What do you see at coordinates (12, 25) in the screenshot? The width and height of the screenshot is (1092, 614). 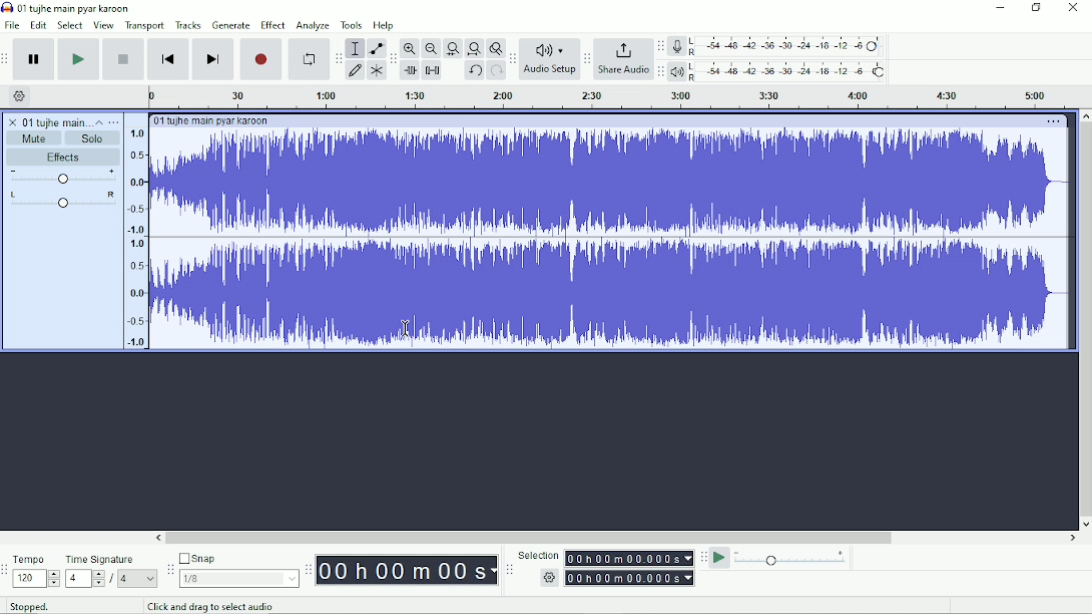 I see `File` at bounding box center [12, 25].